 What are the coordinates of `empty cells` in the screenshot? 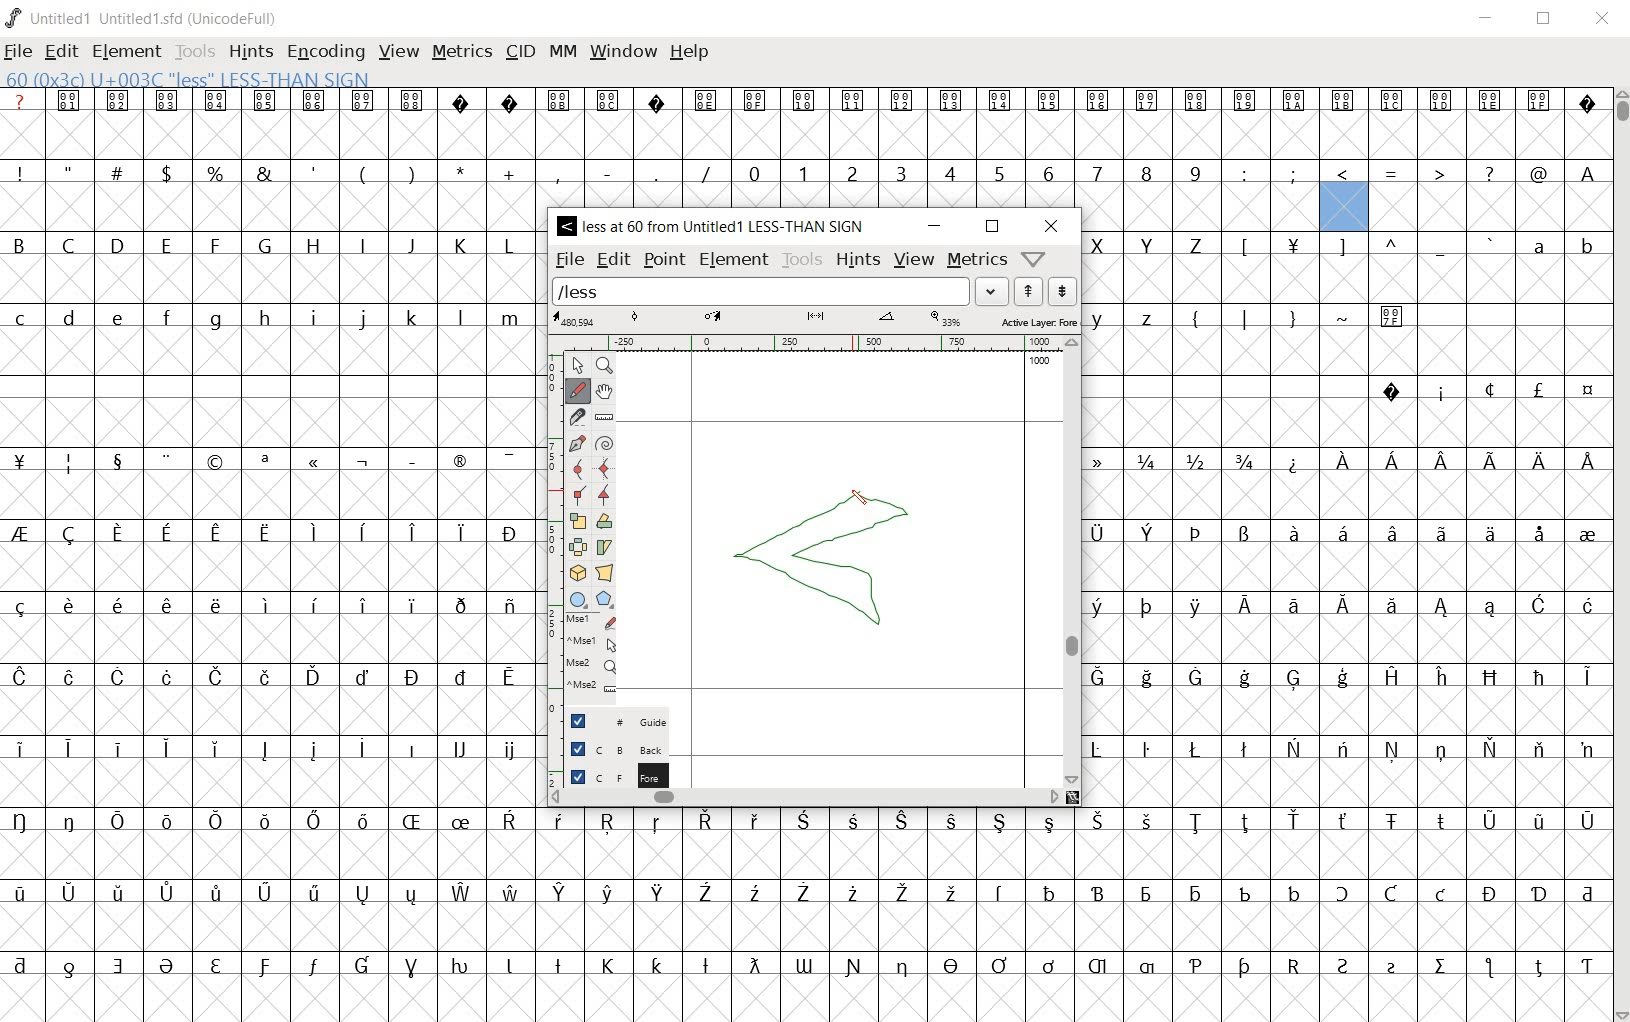 It's located at (269, 496).